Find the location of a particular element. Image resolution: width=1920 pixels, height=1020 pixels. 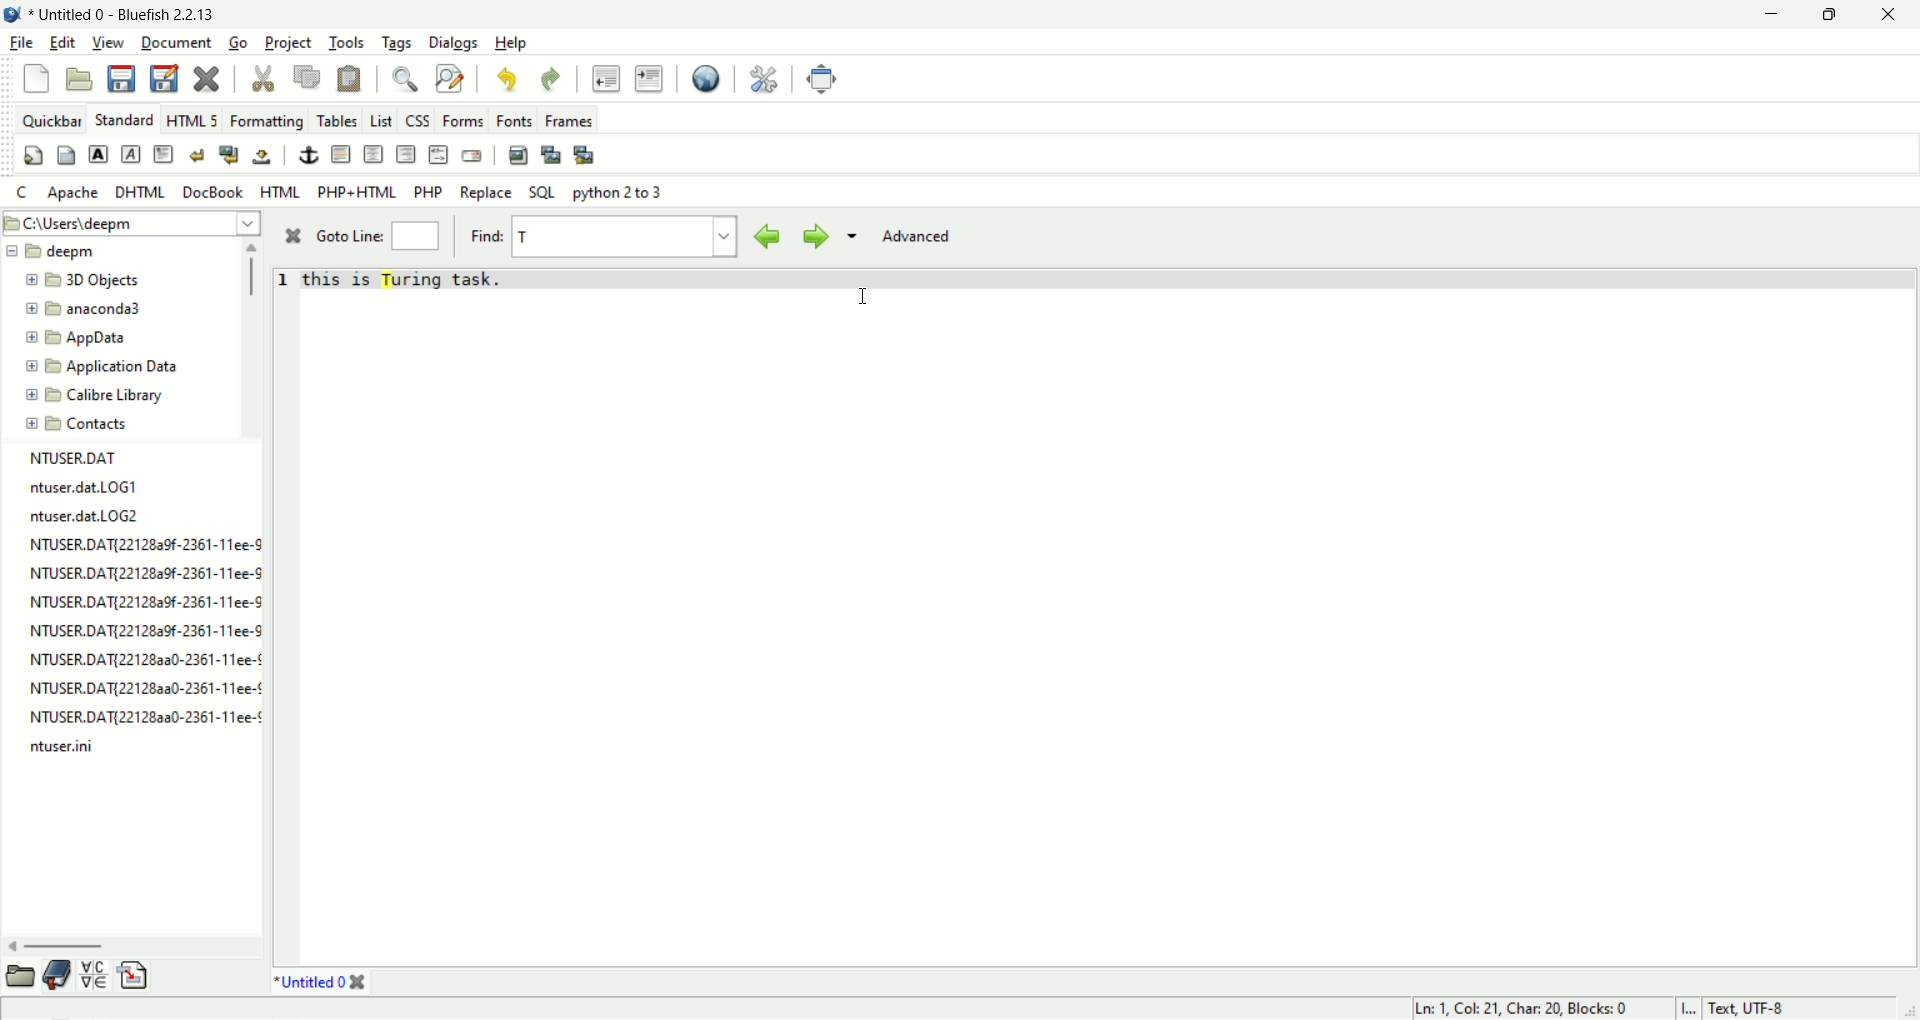

folder name is located at coordinates (88, 339).